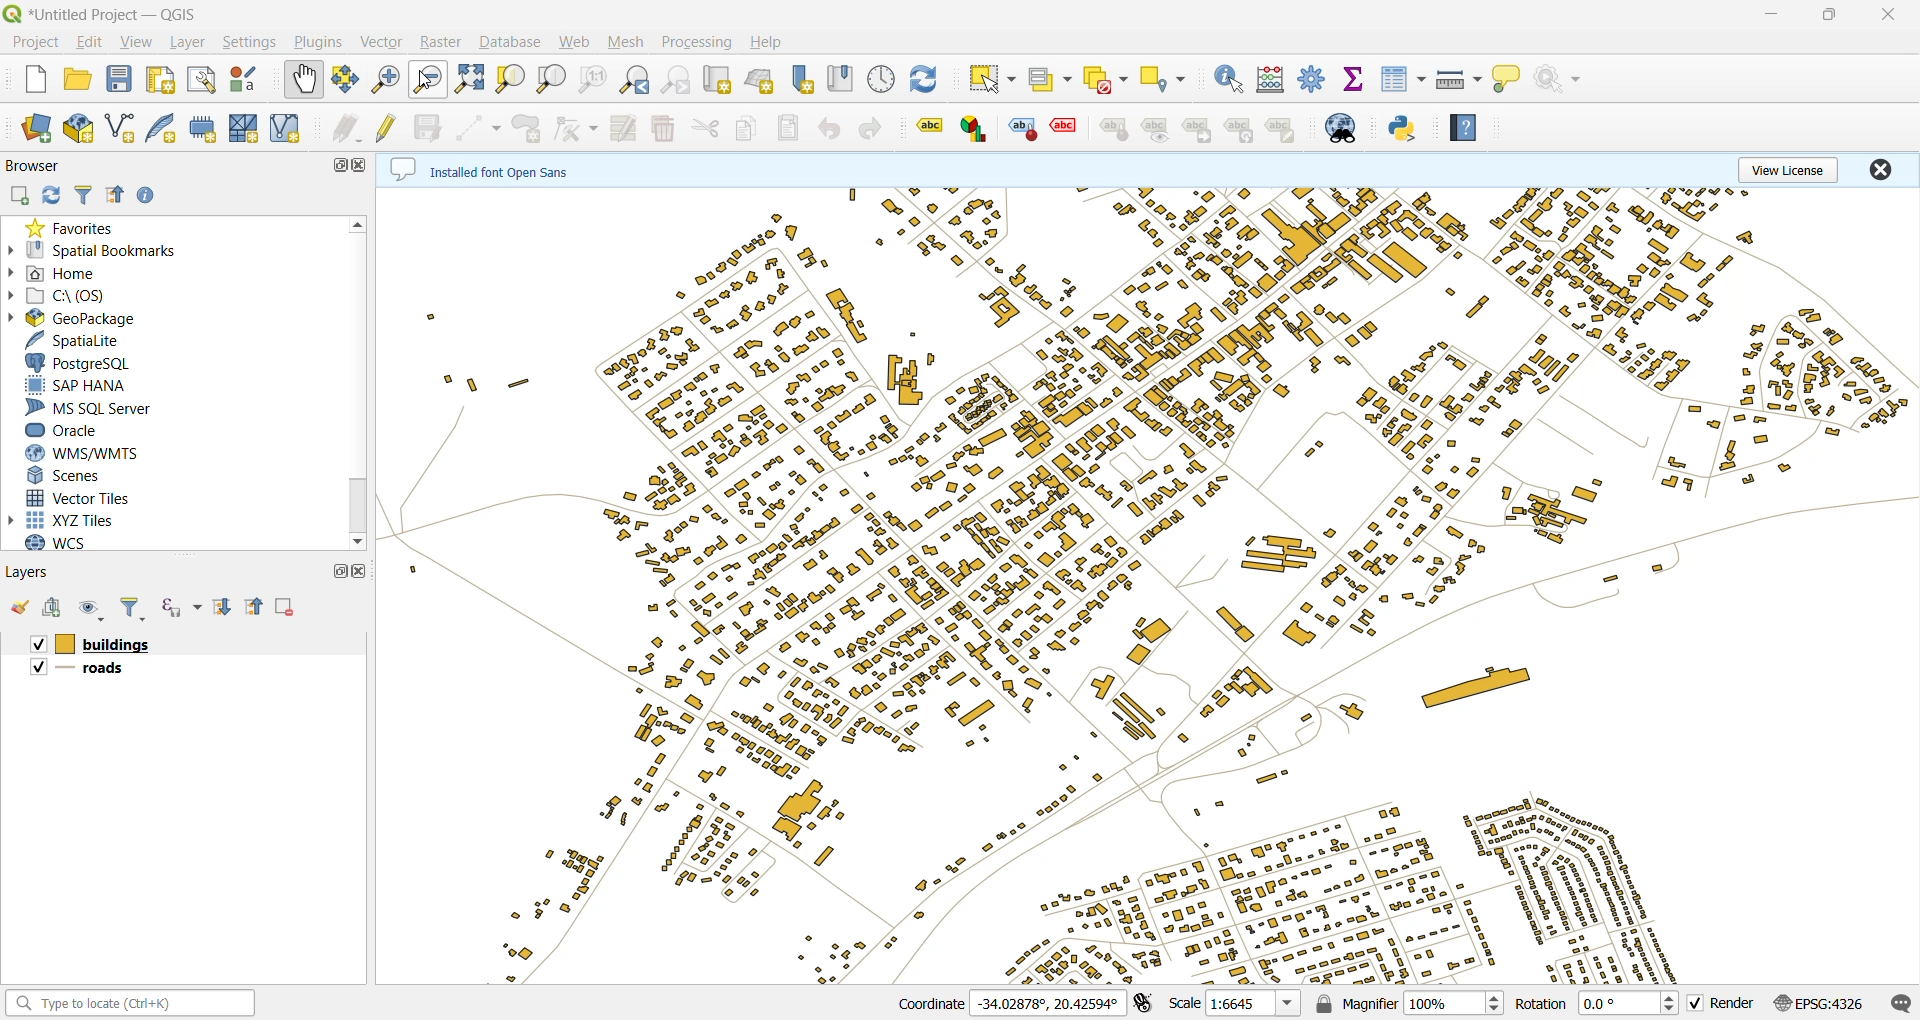  Describe the element at coordinates (1231, 81) in the screenshot. I see `identify features` at that location.